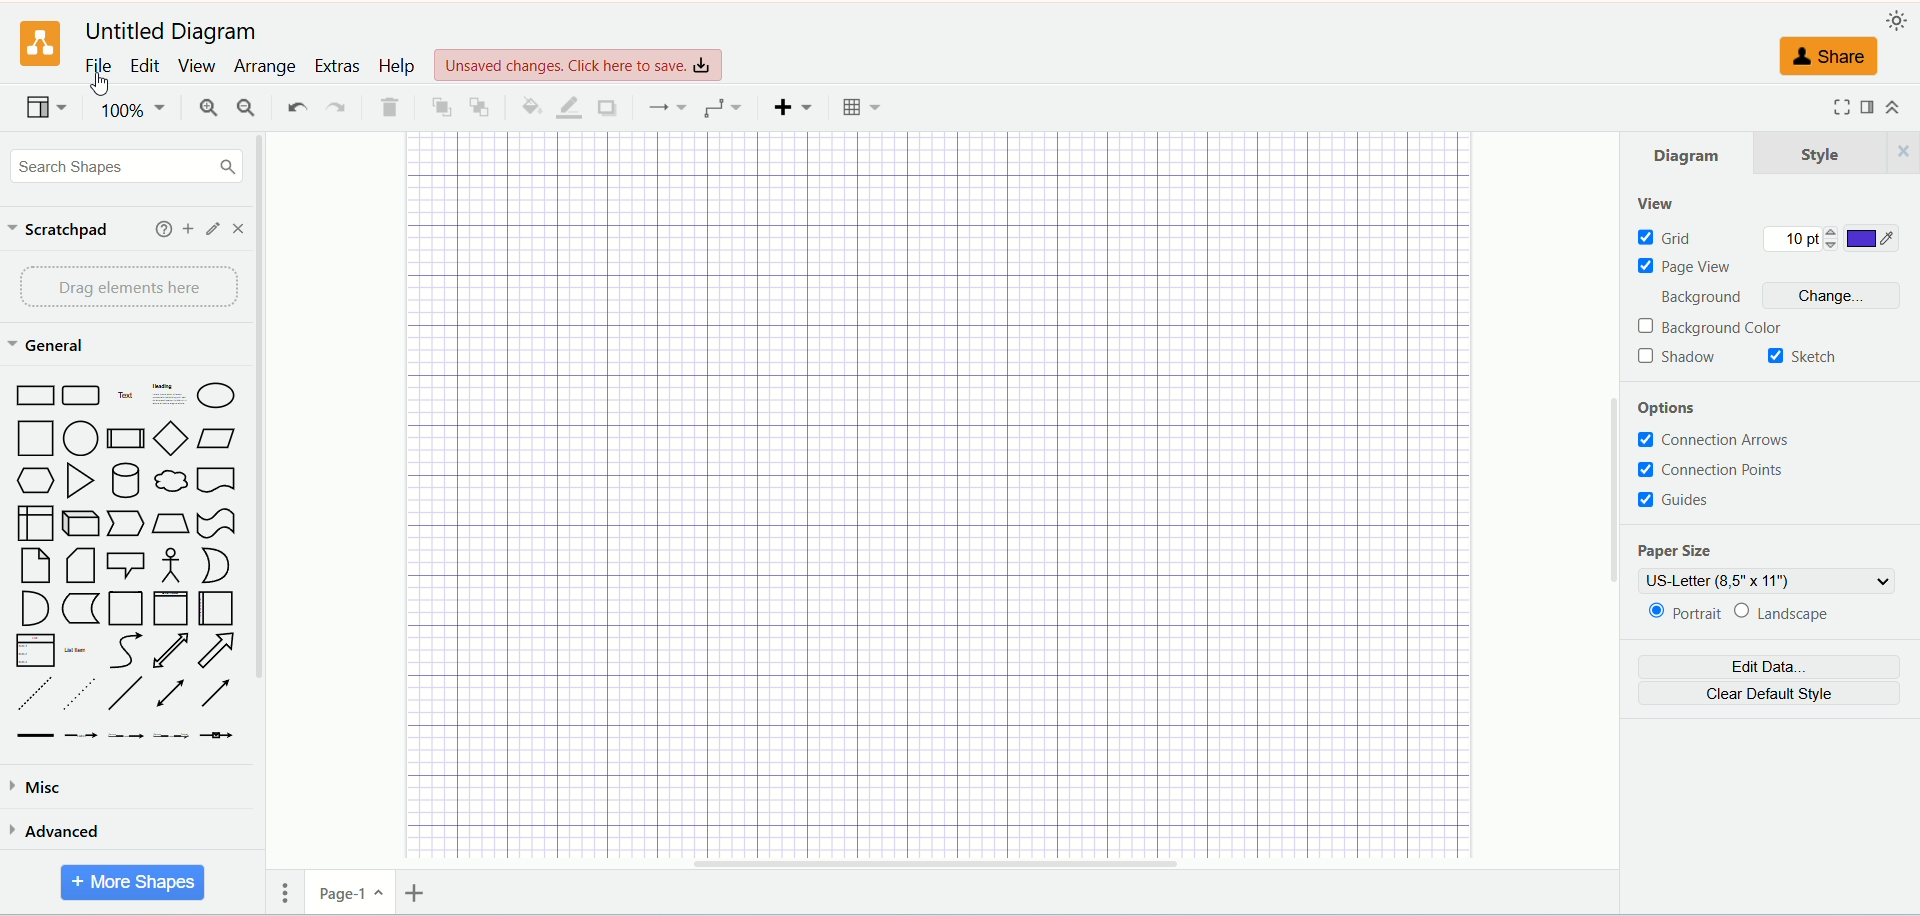  What do you see at coordinates (1679, 410) in the screenshot?
I see `options` at bounding box center [1679, 410].